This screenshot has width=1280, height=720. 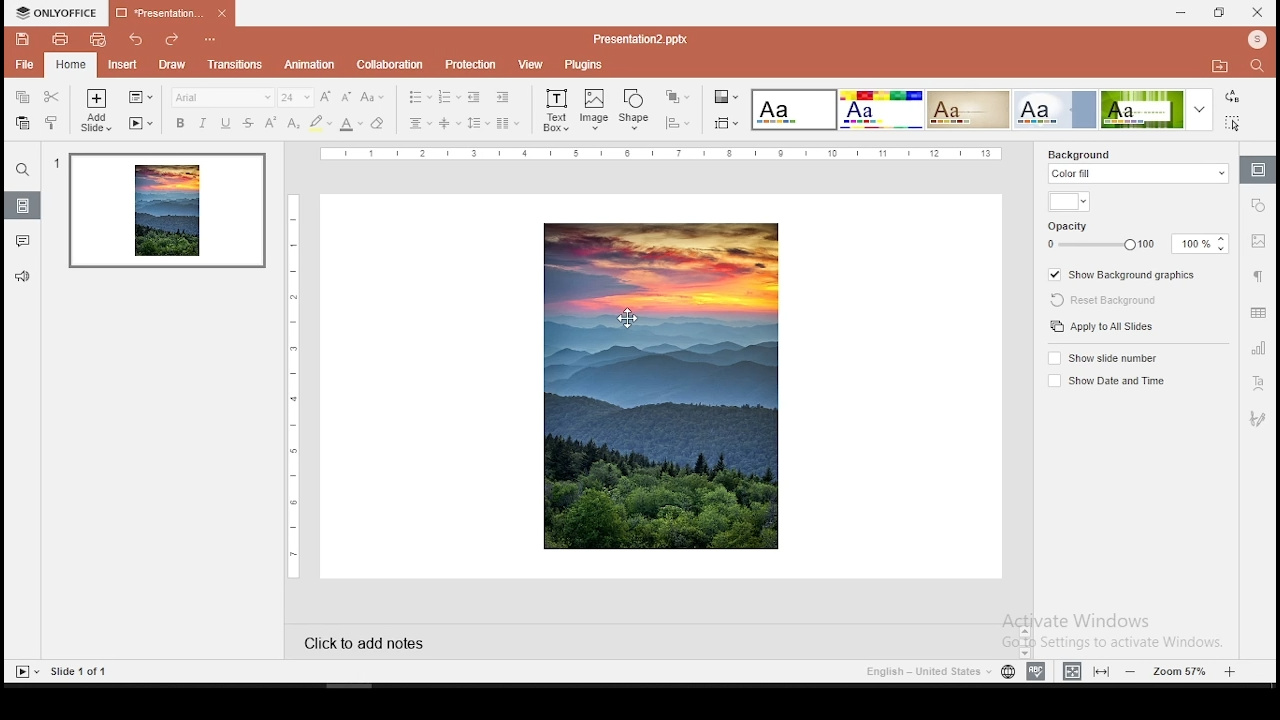 I want to click on show background graphics, so click(x=1124, y=275).